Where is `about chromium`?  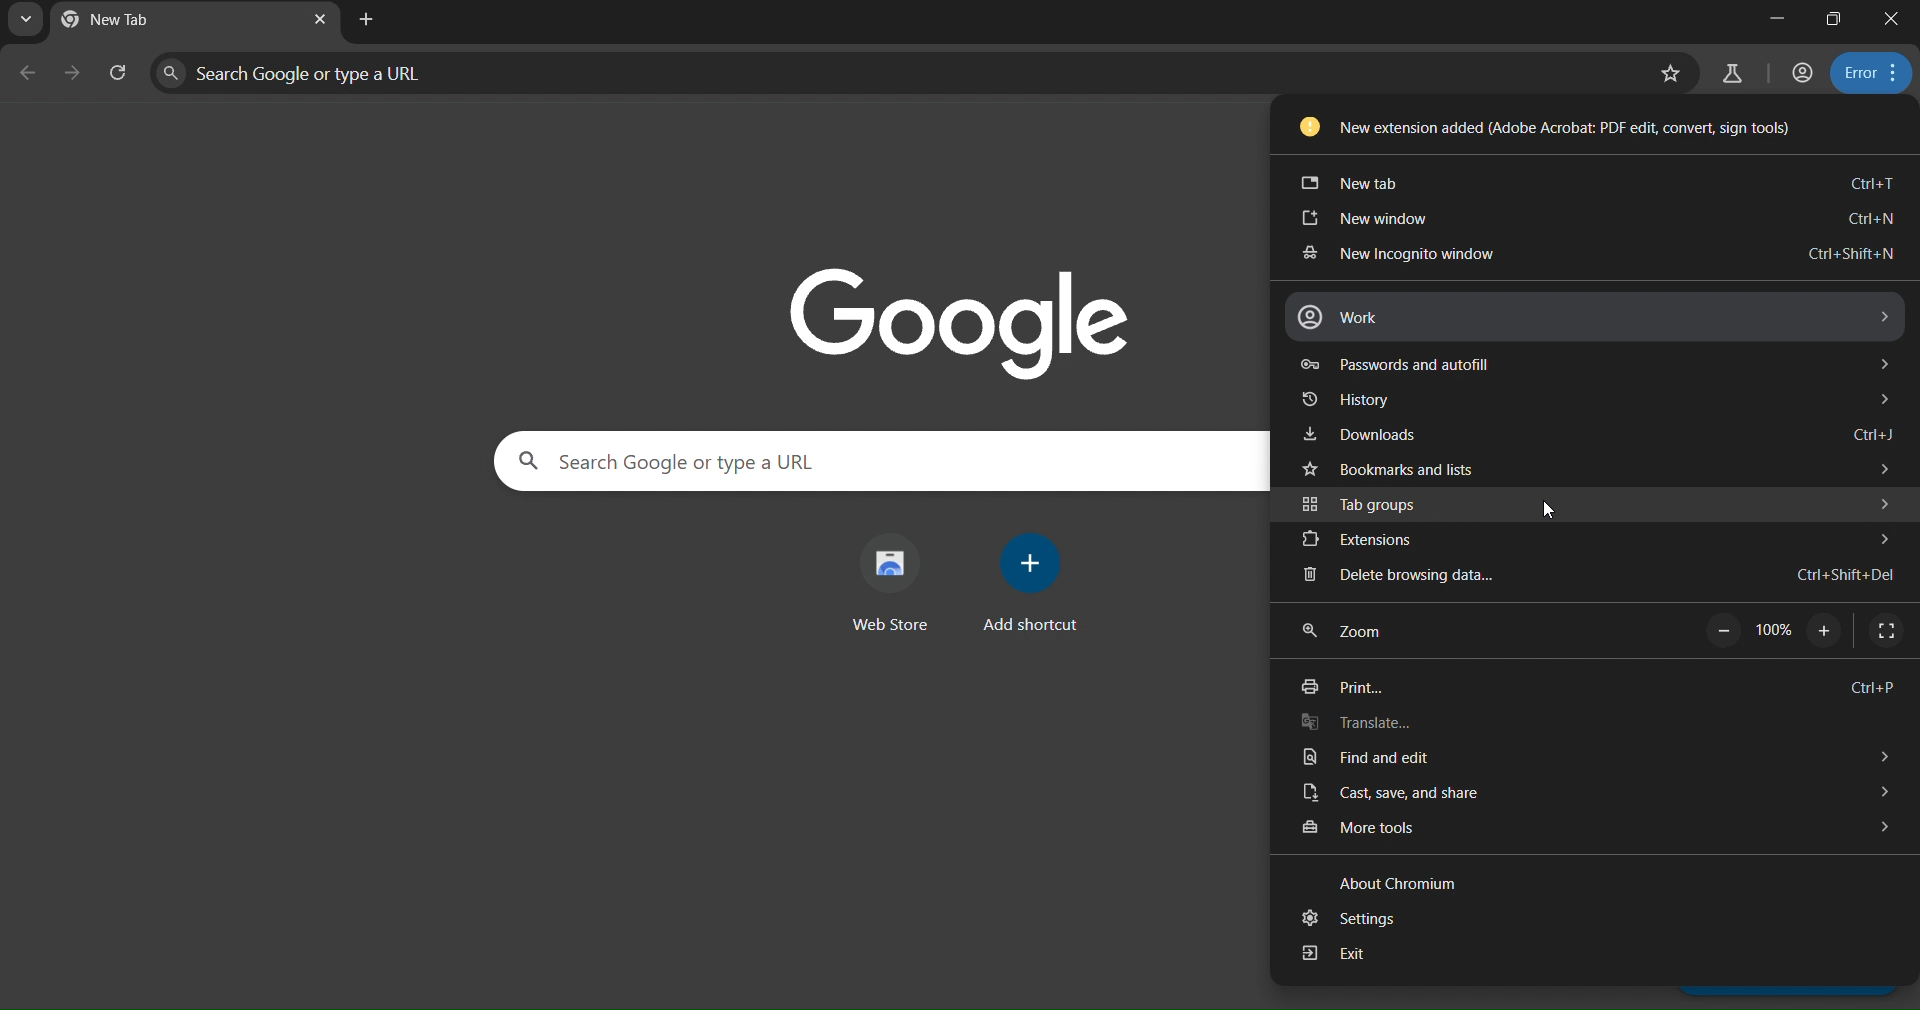
about chromium is located at coordinates (1388, 880).